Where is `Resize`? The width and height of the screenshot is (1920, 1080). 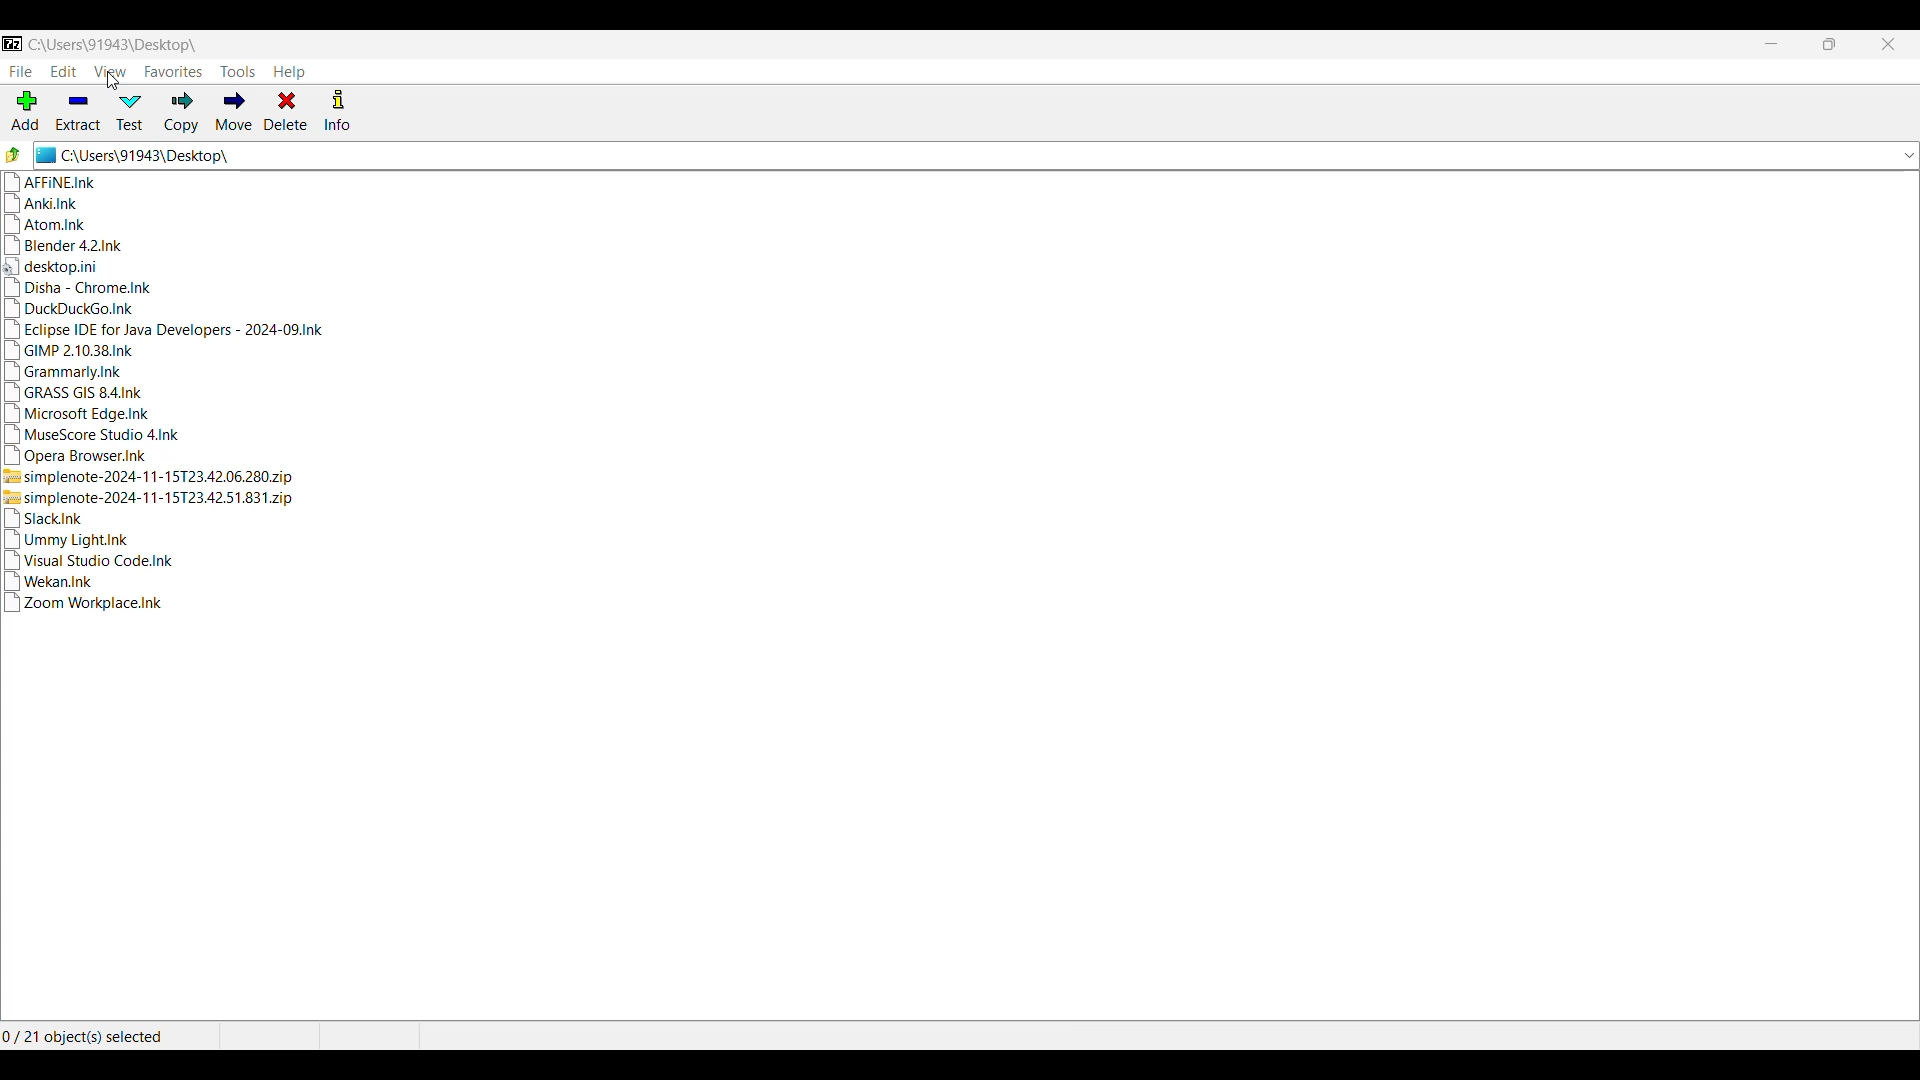 Resize is located at coordinates (1830, 44).